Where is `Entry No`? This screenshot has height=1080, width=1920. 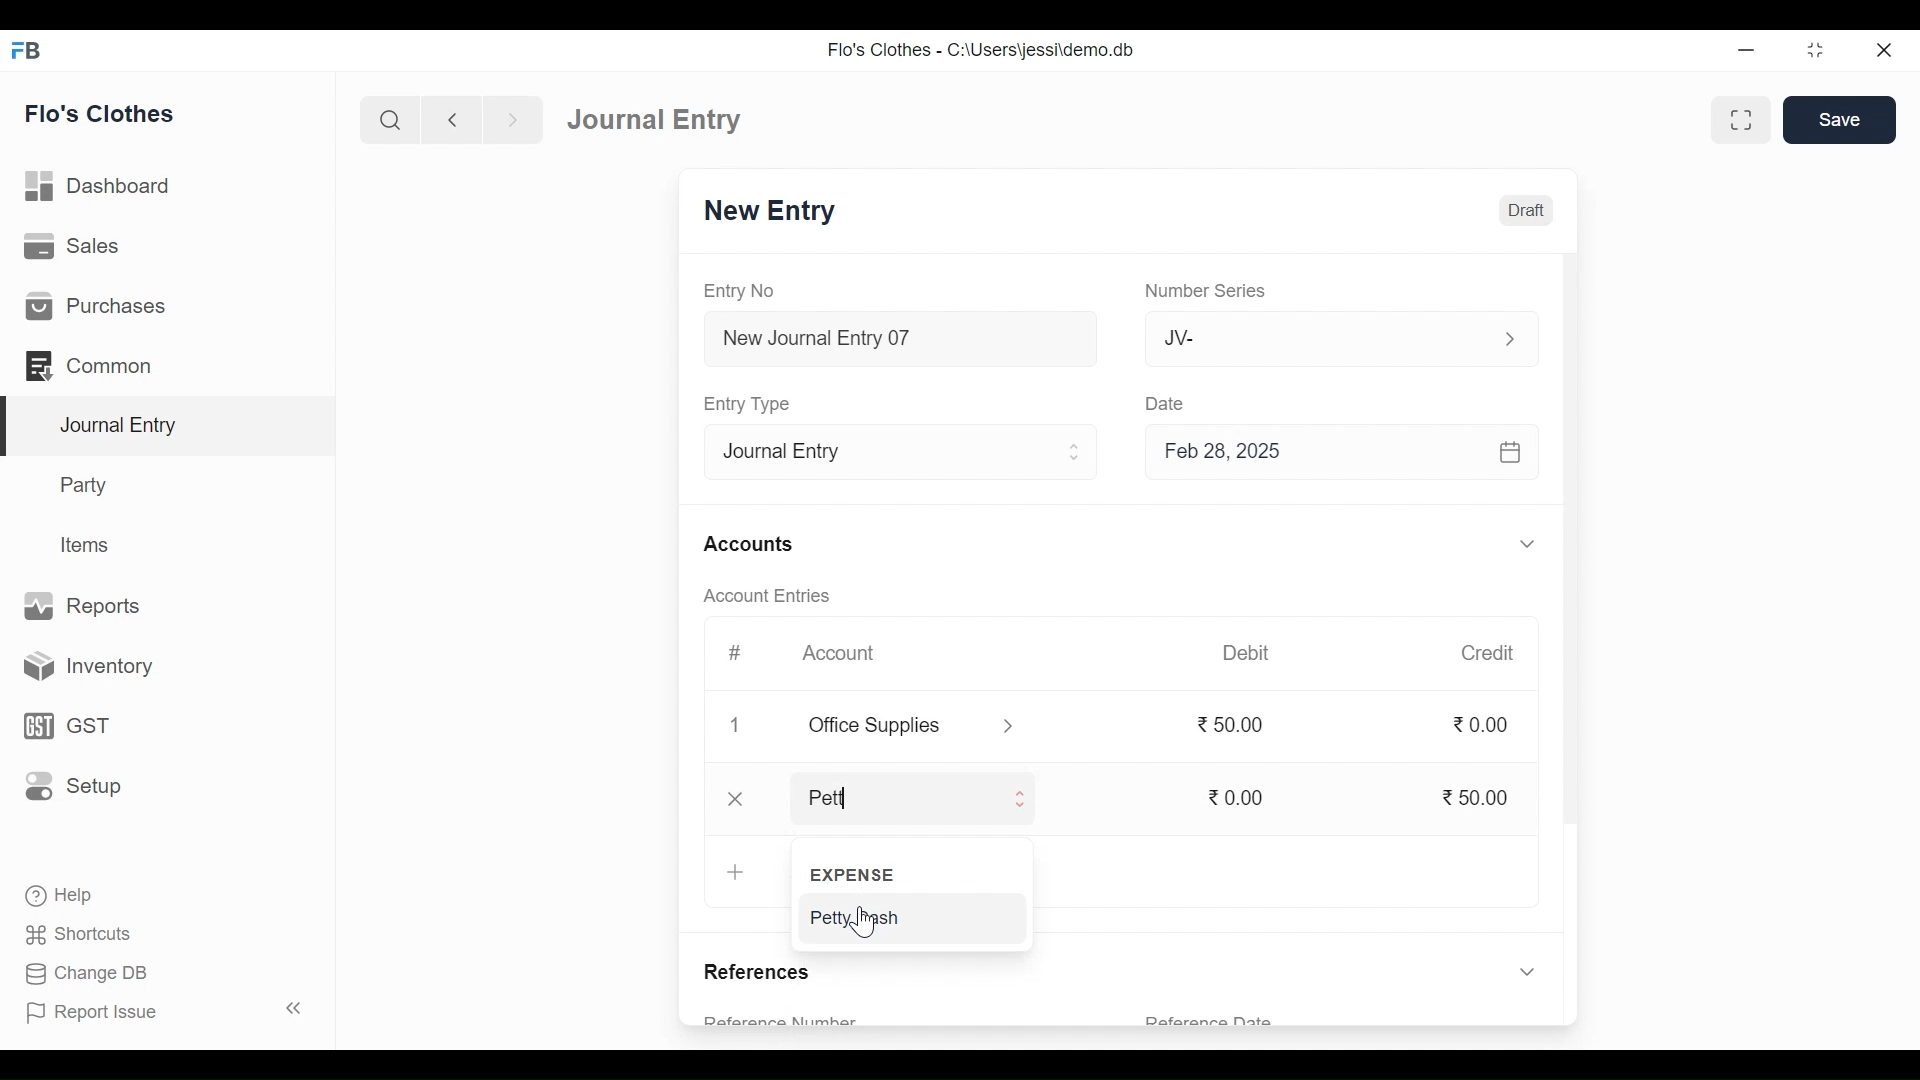 Entry No is located at coordinates (739, 290).